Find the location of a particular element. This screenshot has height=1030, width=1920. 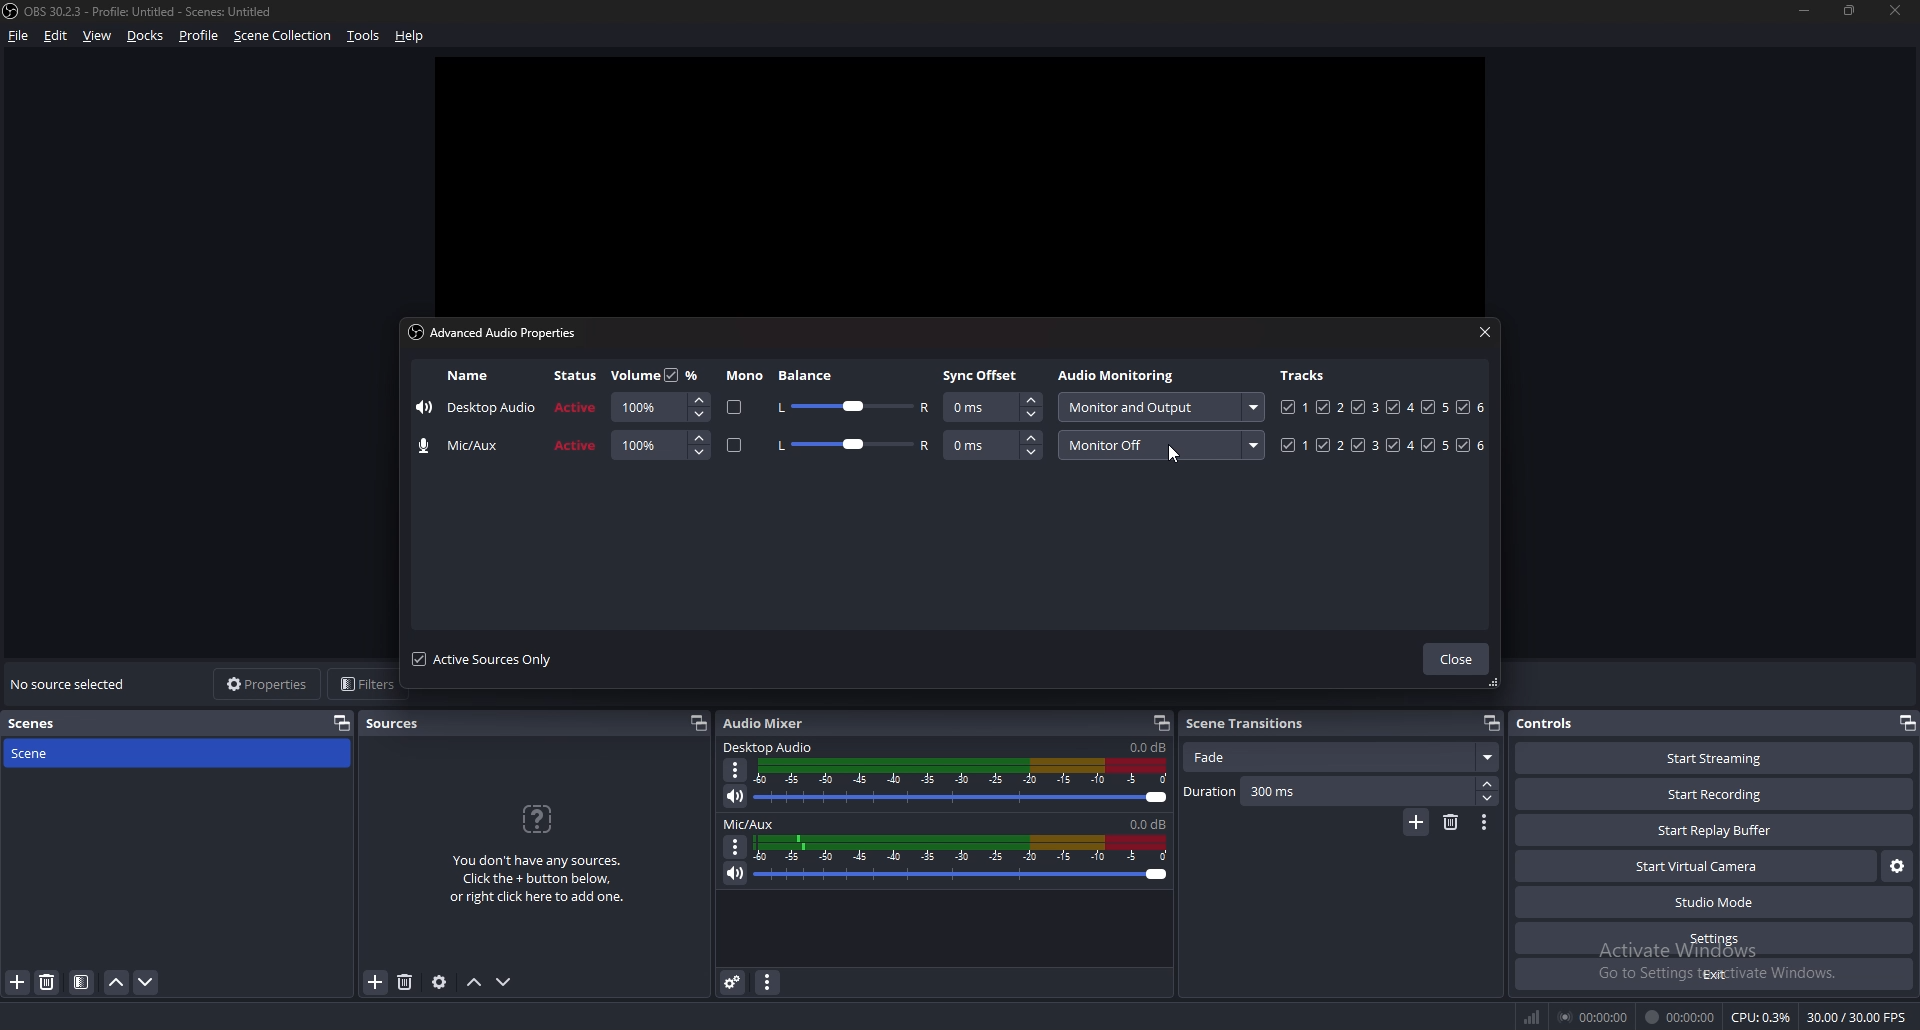

volume adjust is located at coordinates (962, 858).